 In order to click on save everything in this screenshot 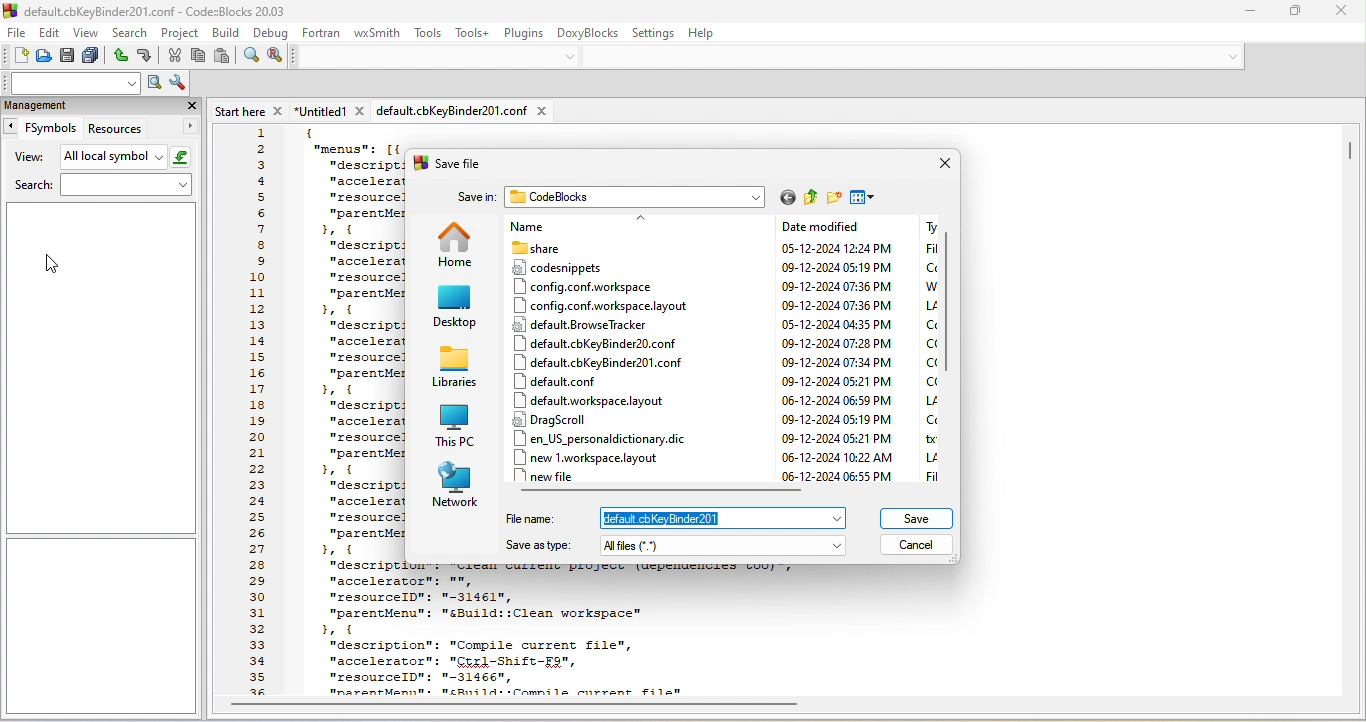, I will do `click(92, 56)`.